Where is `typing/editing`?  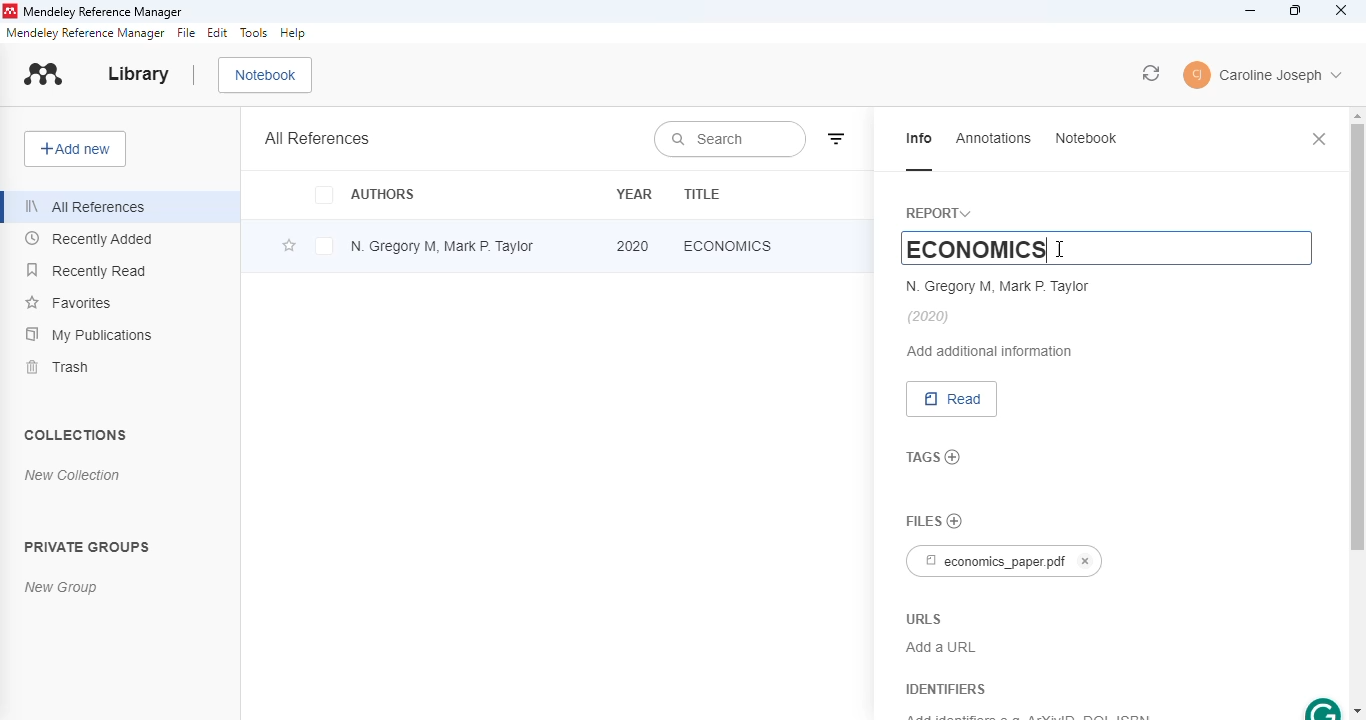
typing/editing is located at coordinates (1048, 250).